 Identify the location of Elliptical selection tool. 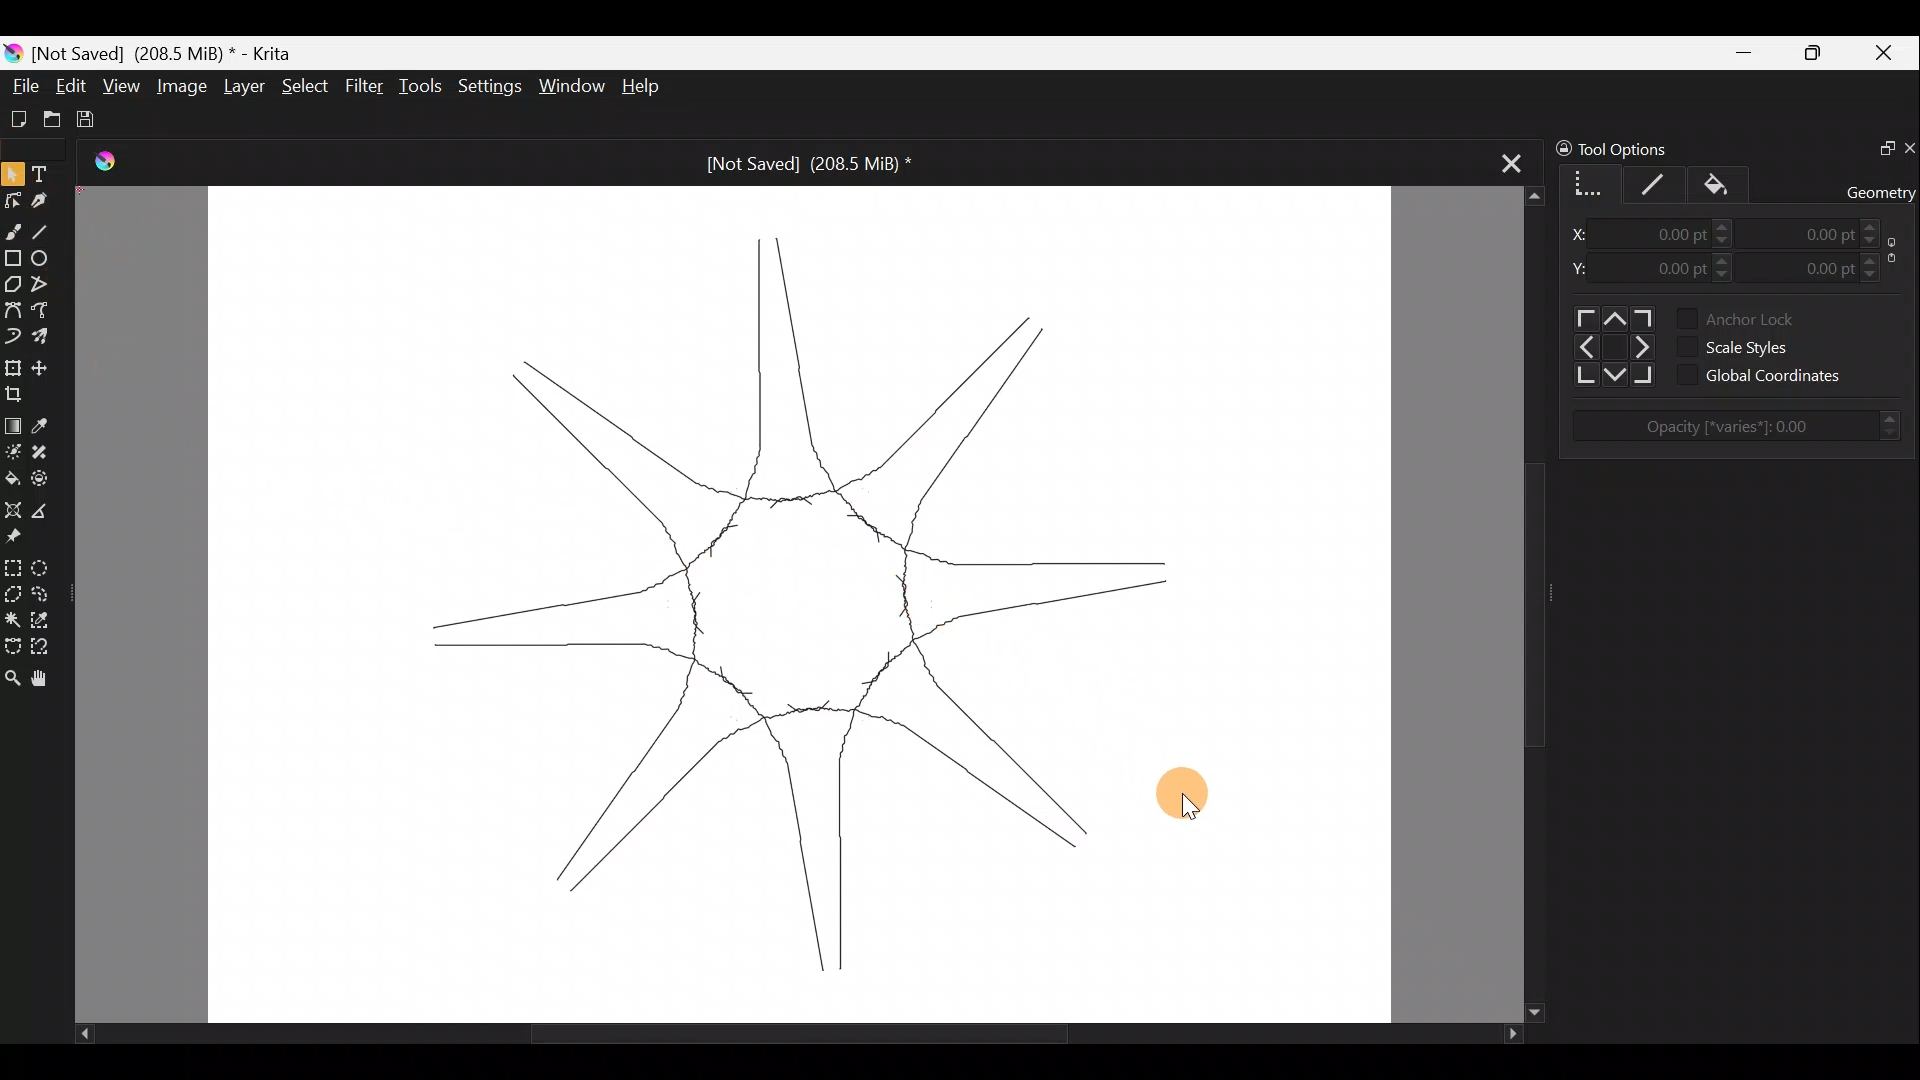
(46, 564).